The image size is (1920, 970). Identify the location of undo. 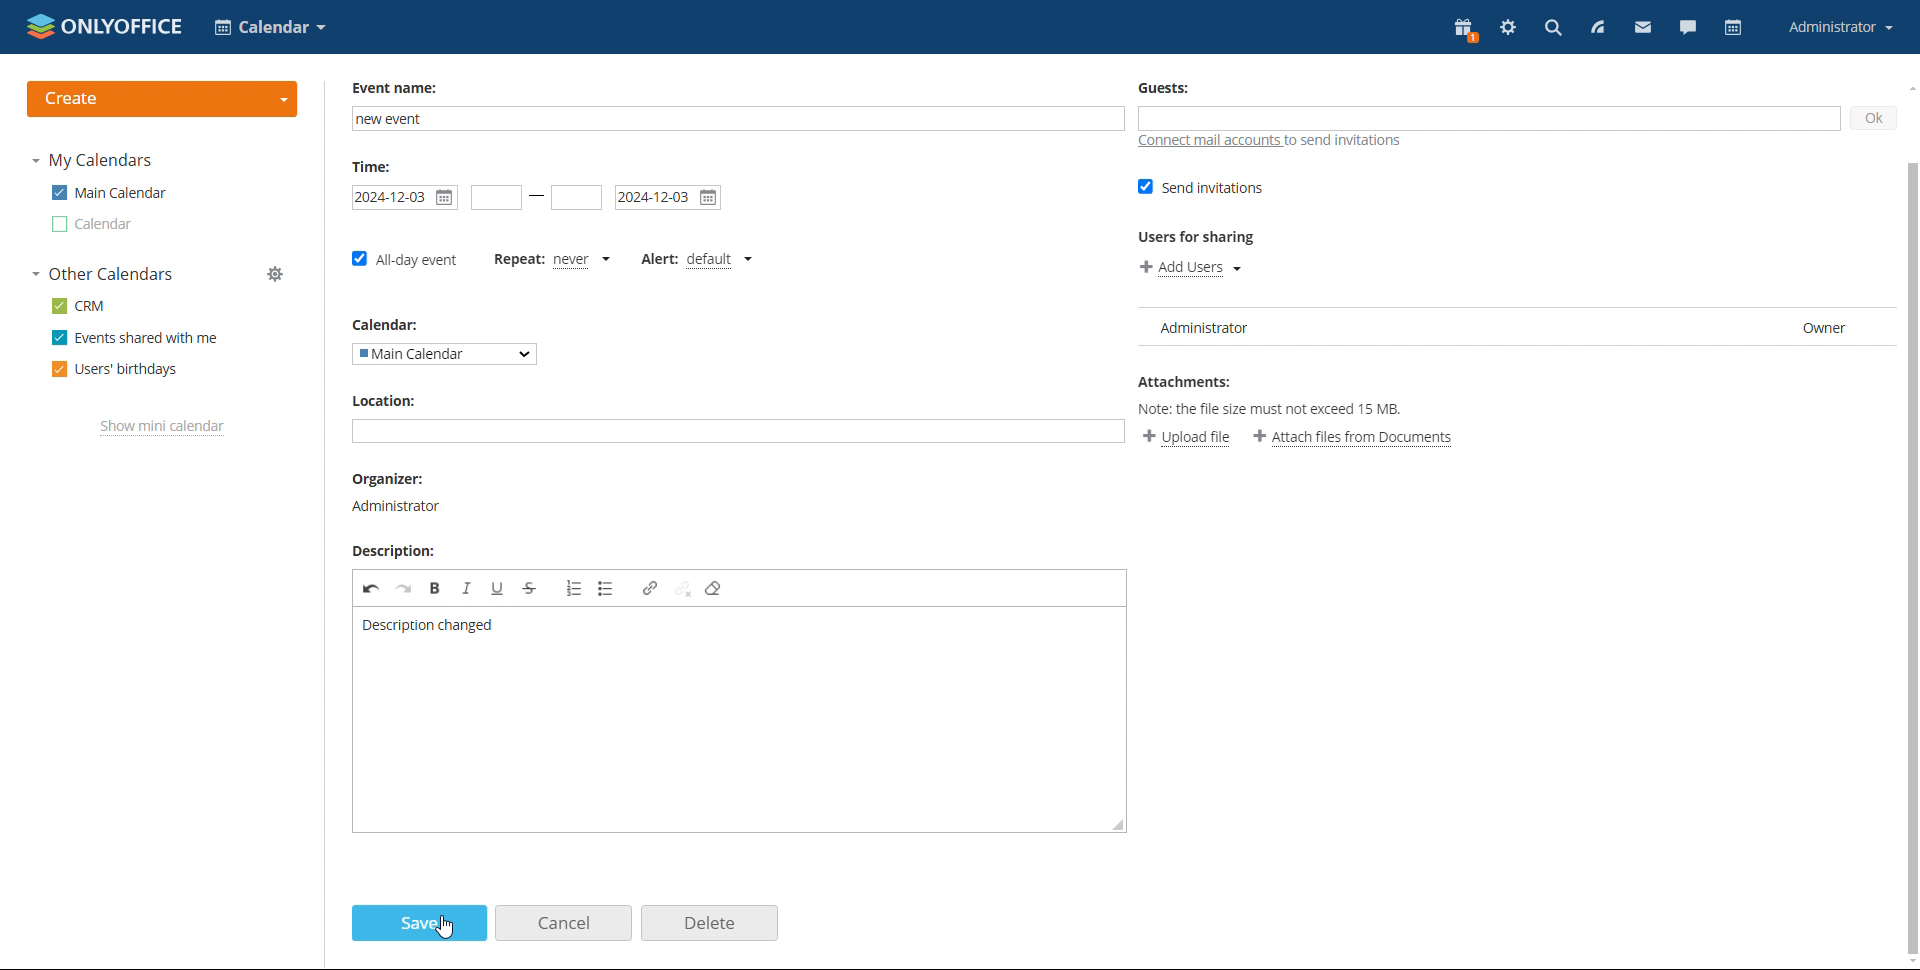
(369, 589).